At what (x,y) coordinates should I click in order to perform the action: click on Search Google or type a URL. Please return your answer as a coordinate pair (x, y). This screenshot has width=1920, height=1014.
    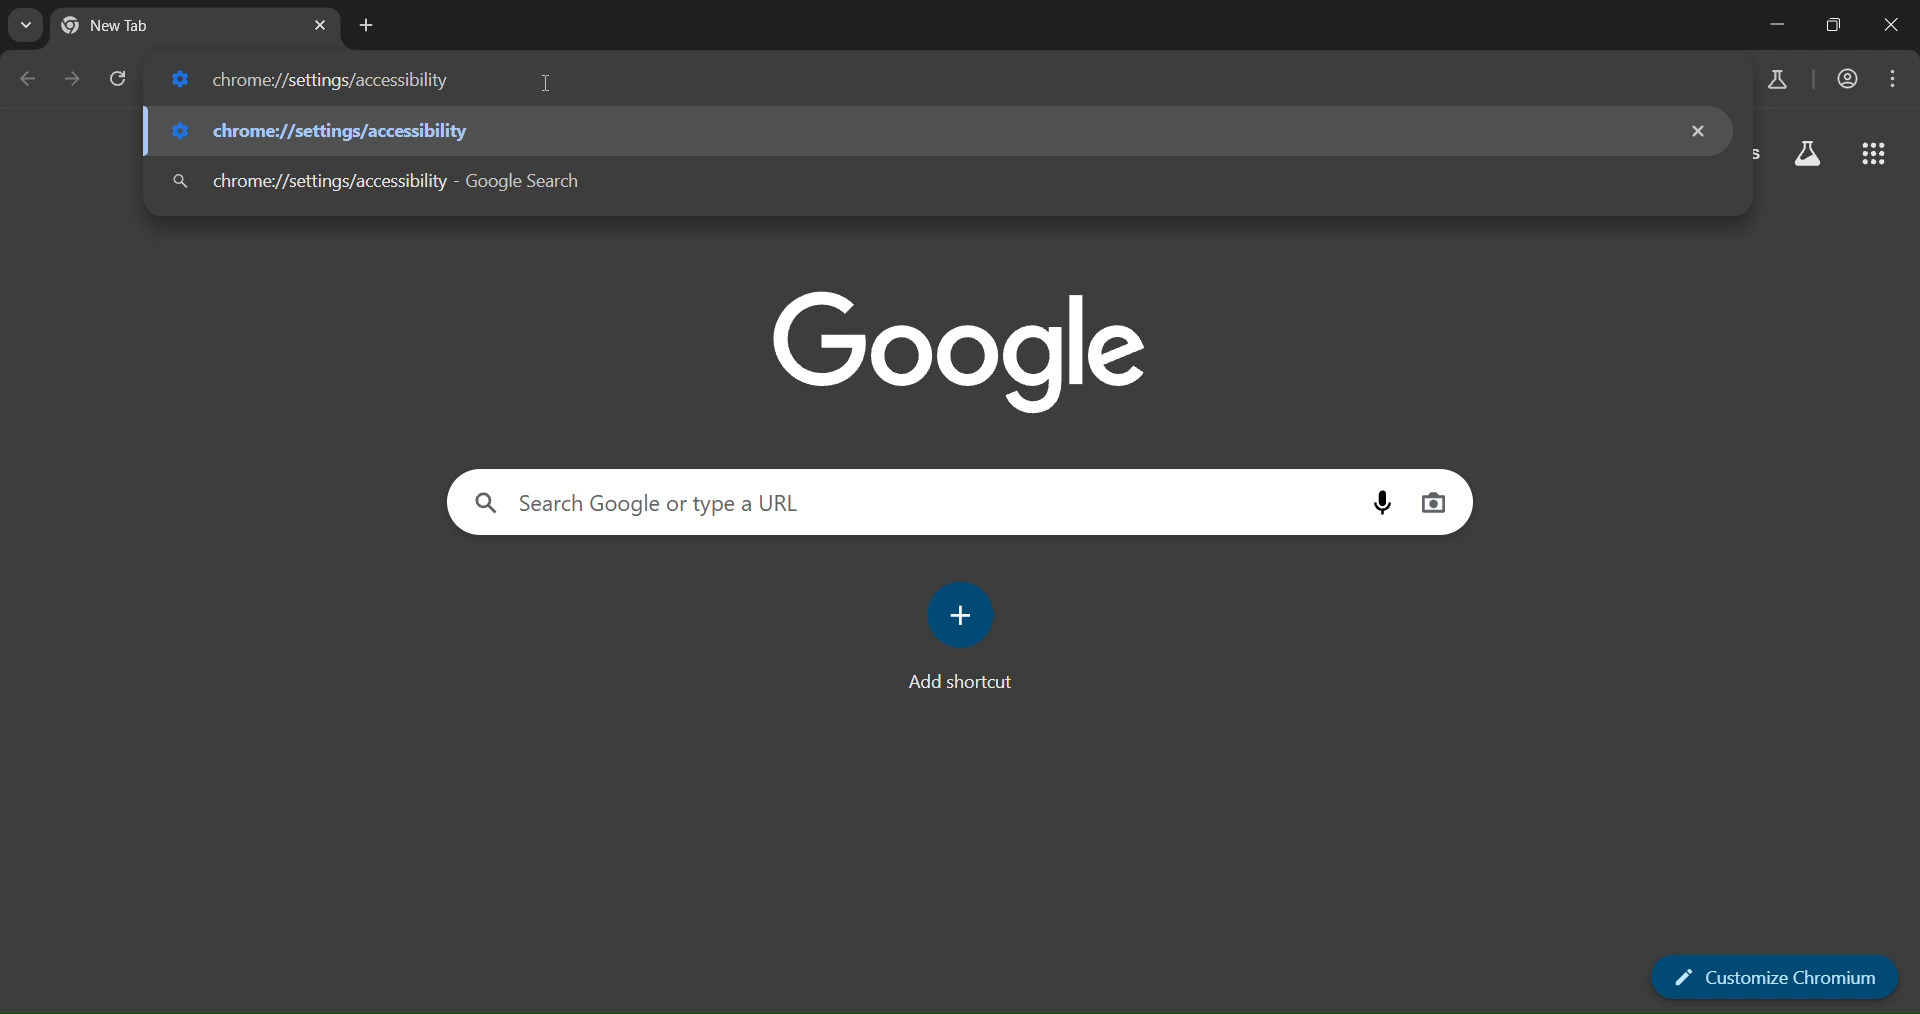
    Looking at the image, I should click on (650, 502).